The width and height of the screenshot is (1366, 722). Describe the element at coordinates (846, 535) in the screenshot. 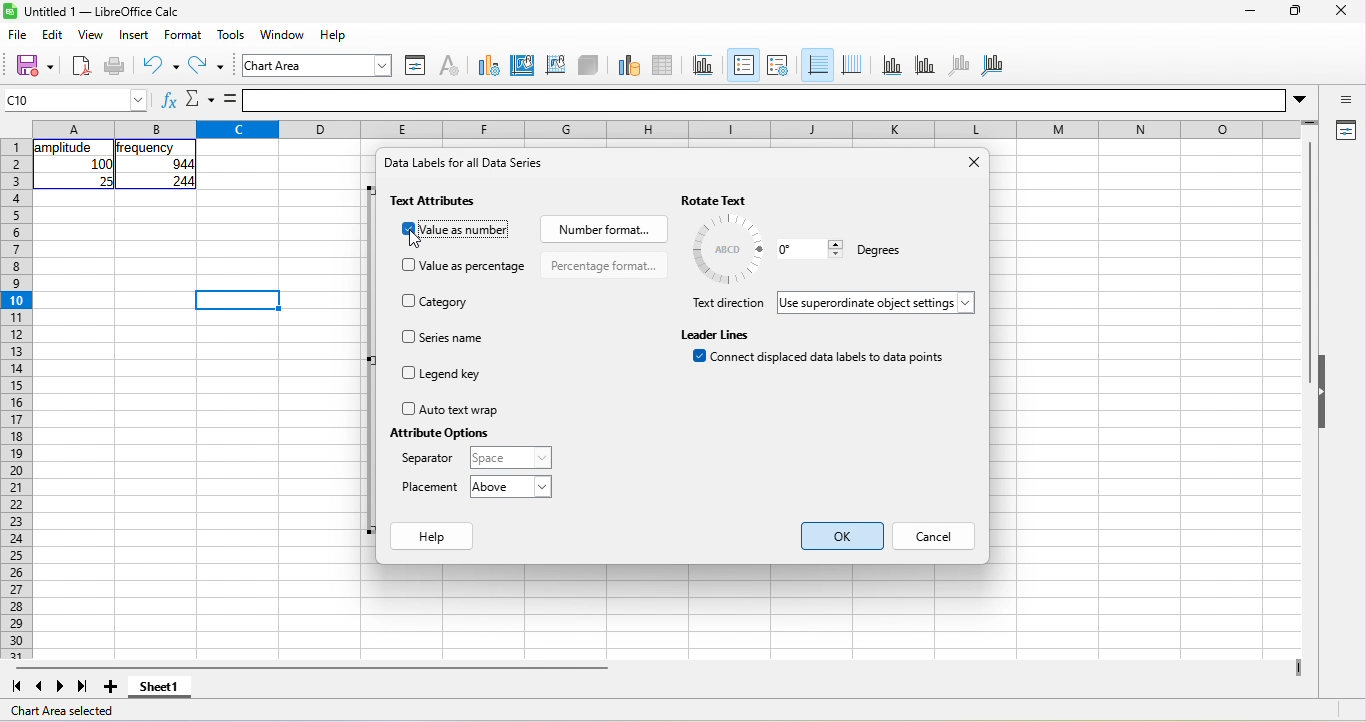

I see `ok` at that location.